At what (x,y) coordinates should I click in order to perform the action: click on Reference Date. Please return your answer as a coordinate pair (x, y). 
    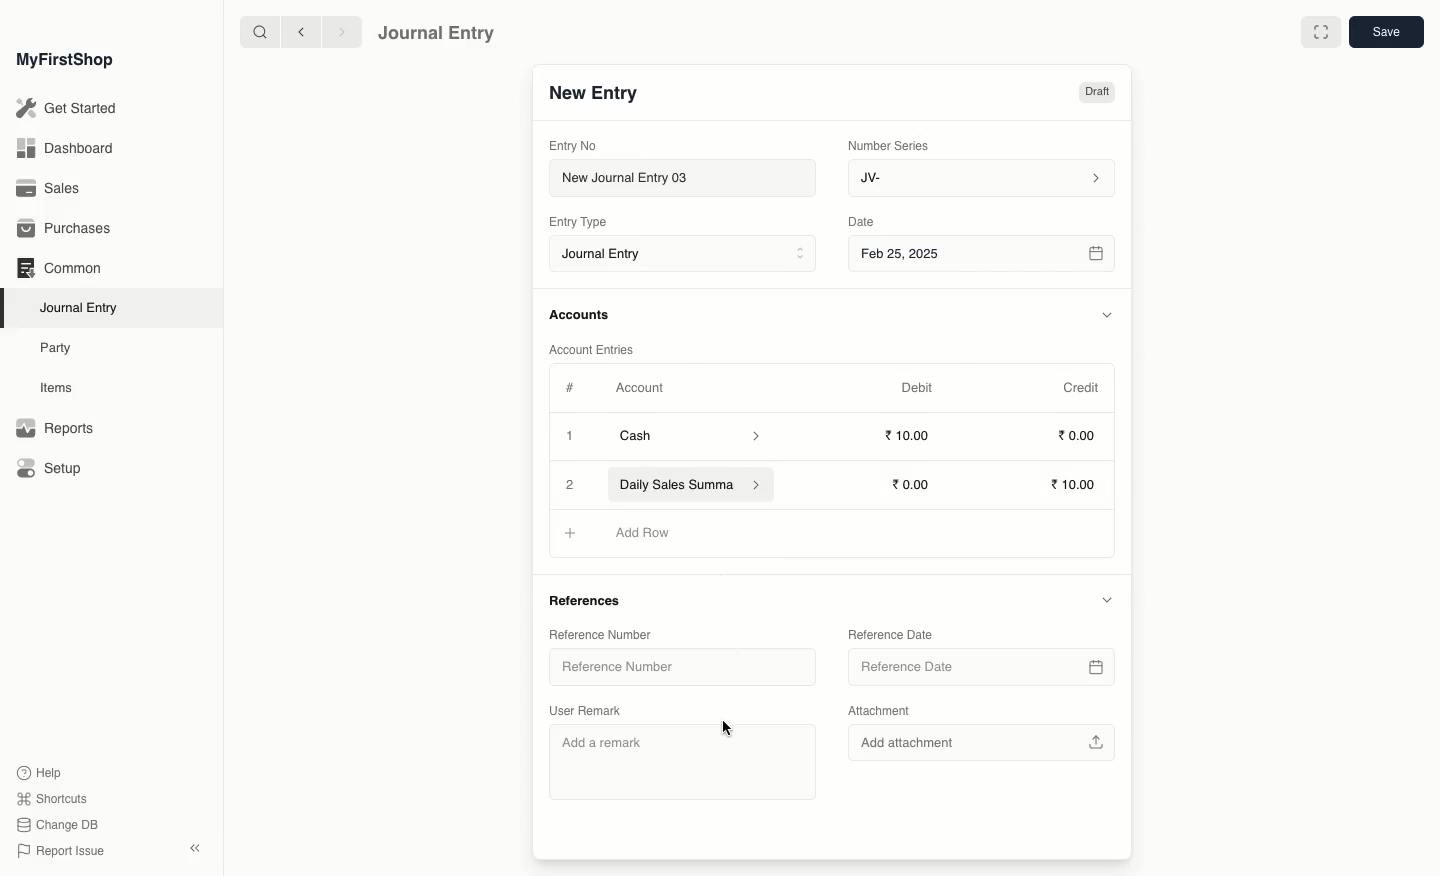
    Looking at the image, I should click on (979, 667).